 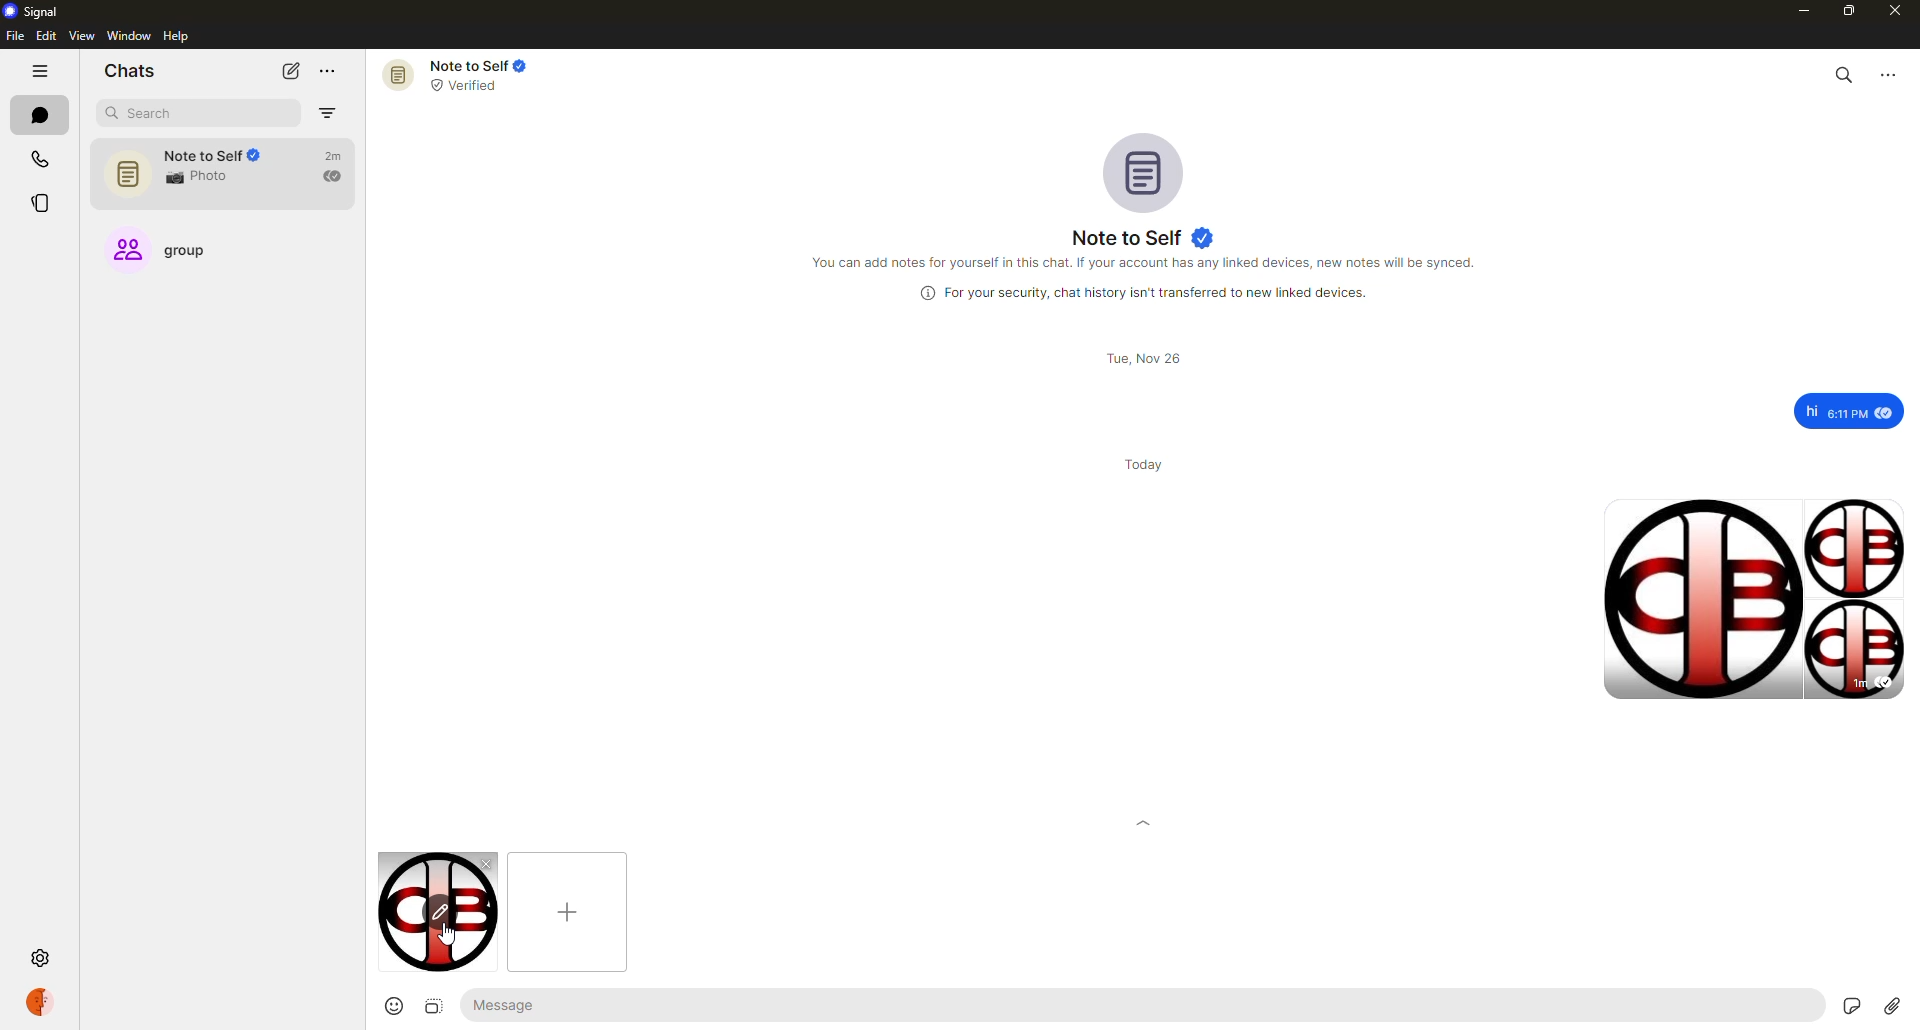 What do you see at coordinates (1897, 11) in the screenshot?
I see `close` at bounding box center [1897, 11].